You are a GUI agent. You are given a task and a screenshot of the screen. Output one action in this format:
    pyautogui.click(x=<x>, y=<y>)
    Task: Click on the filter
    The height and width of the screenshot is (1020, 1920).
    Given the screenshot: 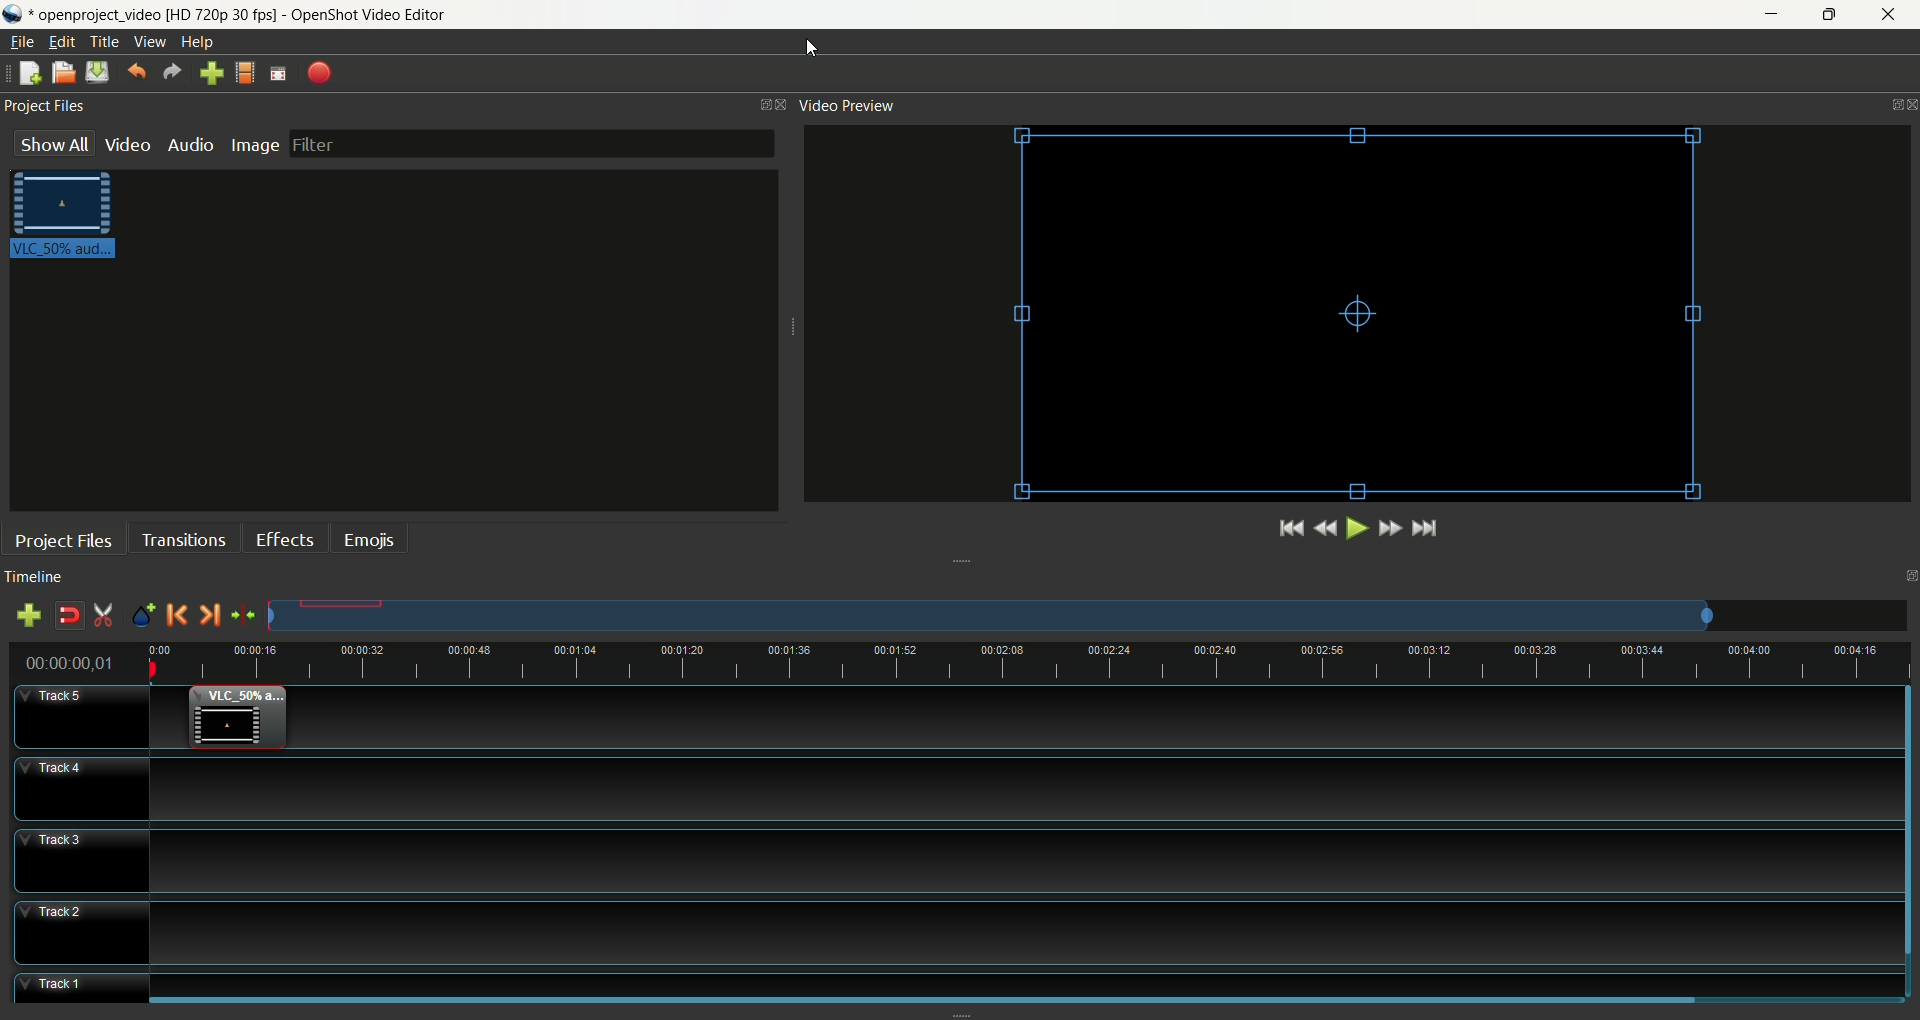 What is the action you would take?
    pyautogui.click(x=534, y=143)
    